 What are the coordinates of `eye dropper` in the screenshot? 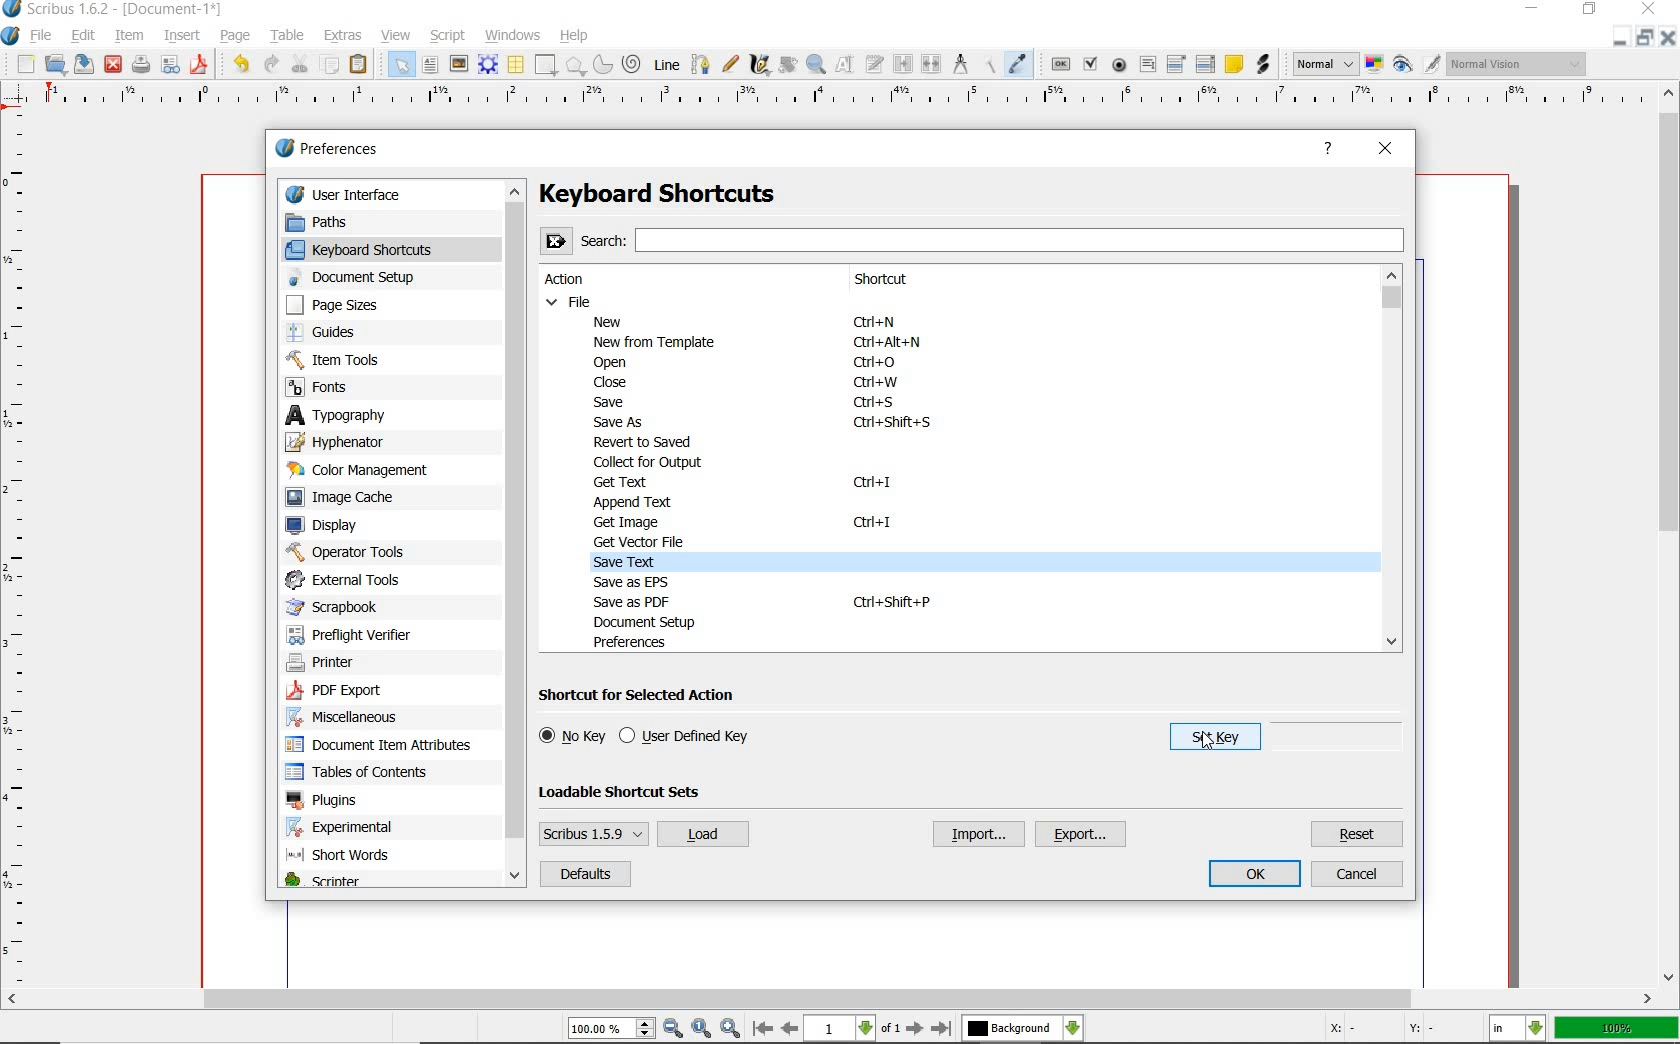 It's located at (1018, 63).